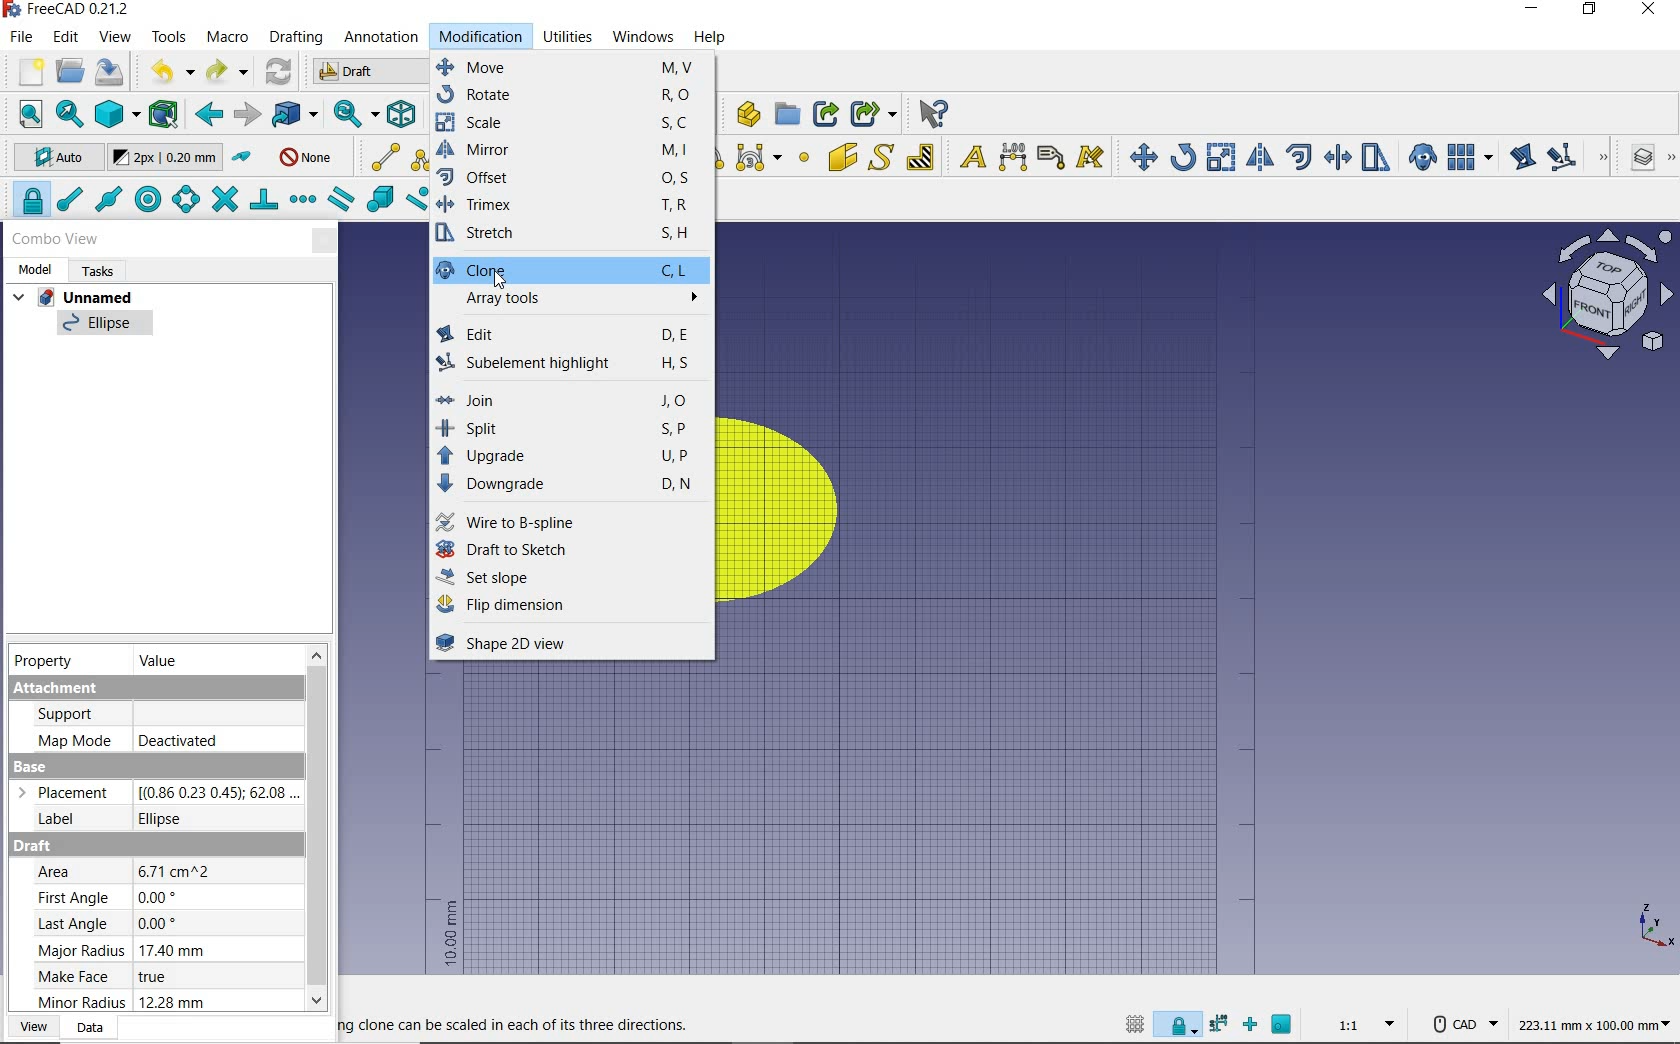 Image resolution: width=1680 pixels, height=1044 pixels. Describe the element at coordinates (1139, 155) in the screenshot. I see `move` at that location.